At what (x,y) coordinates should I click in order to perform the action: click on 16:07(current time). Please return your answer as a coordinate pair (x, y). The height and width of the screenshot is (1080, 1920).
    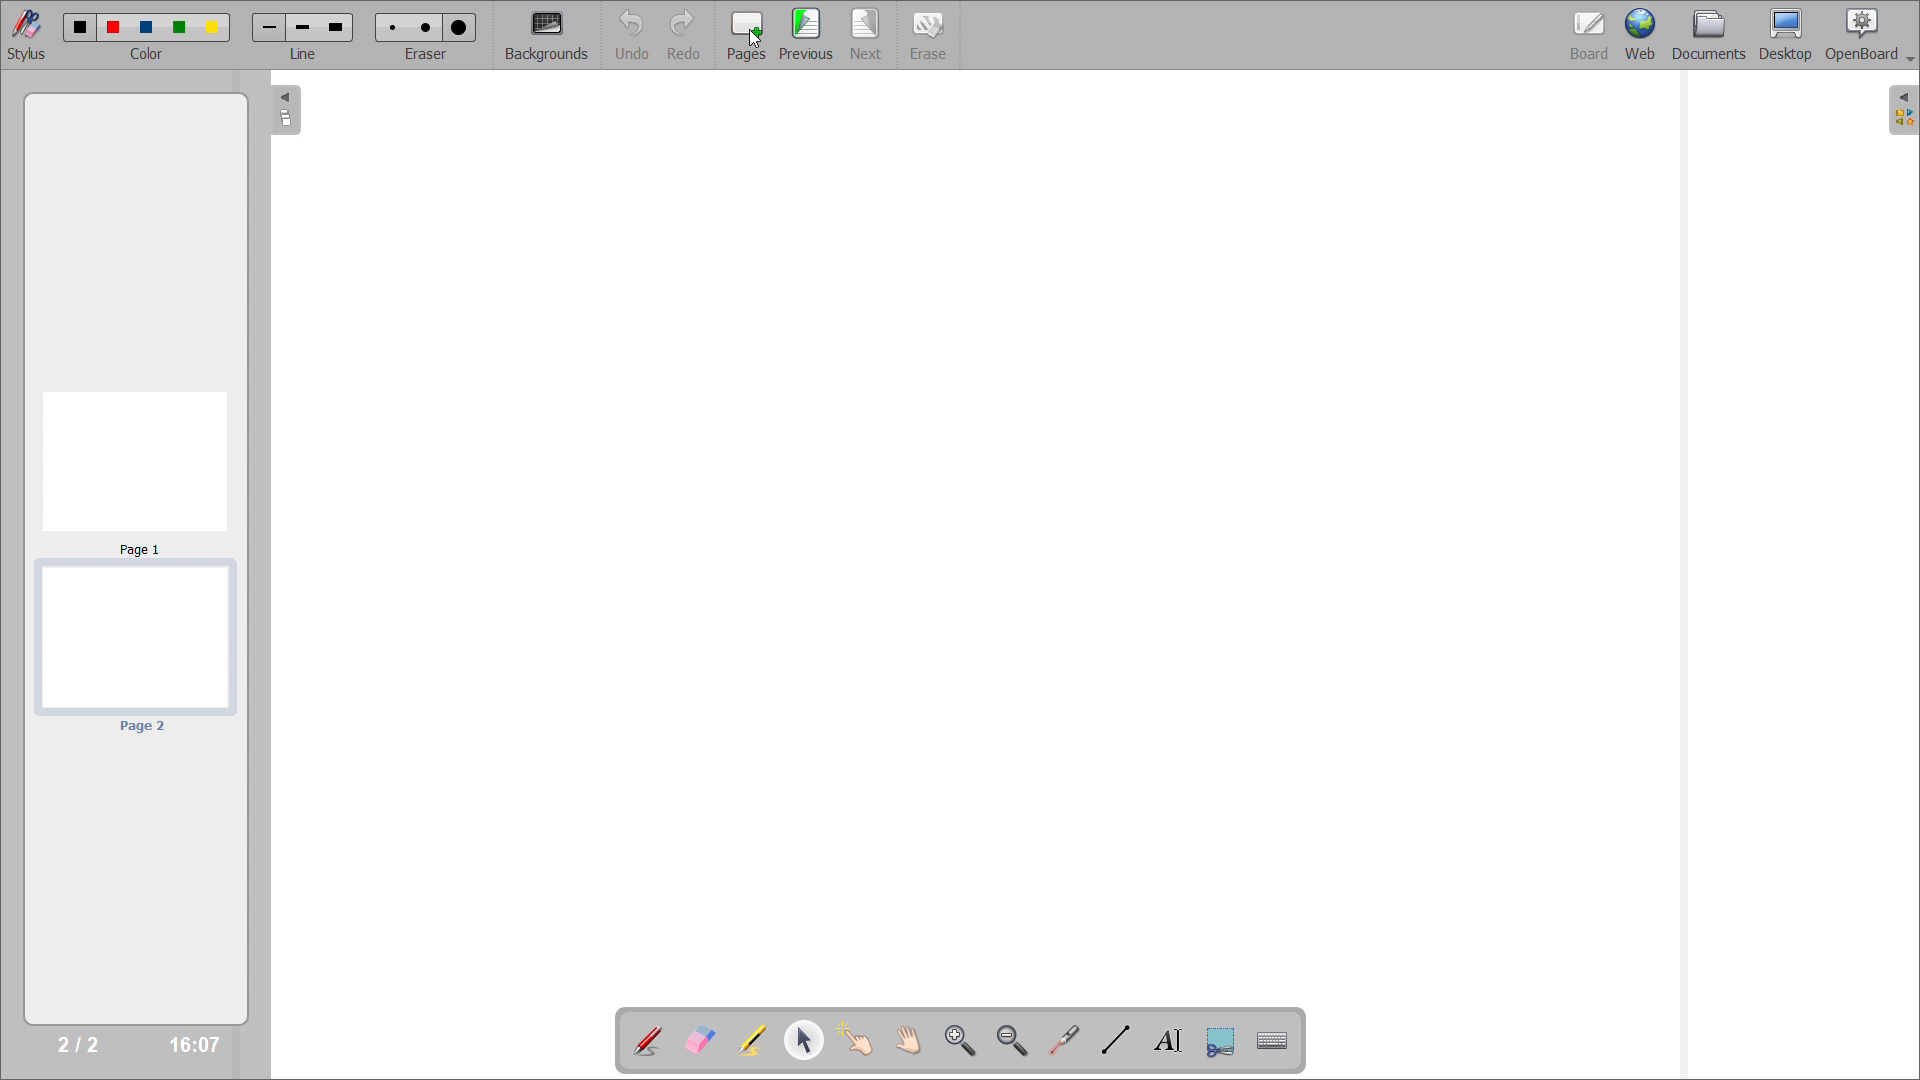
    Looking at the image, I should click on (194, 1045).